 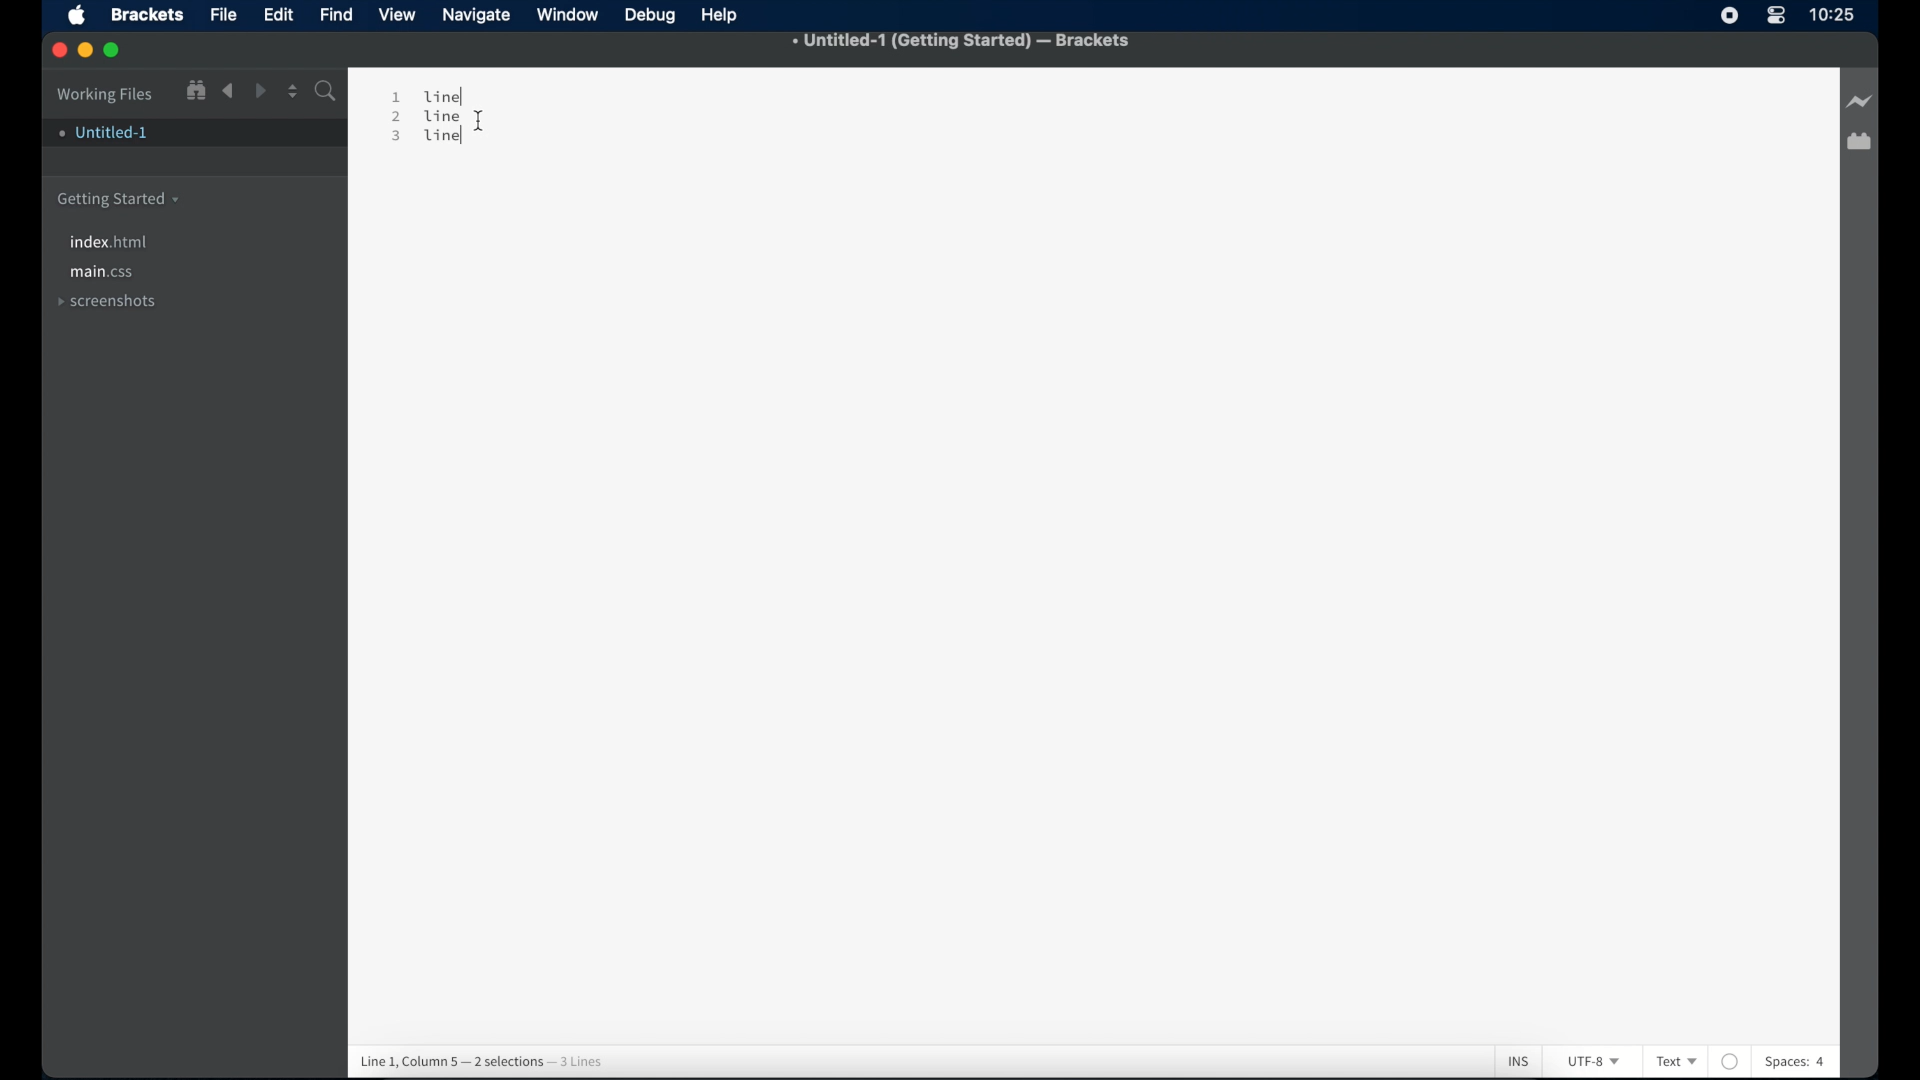 I want to click on line  3, column 5 - 3 lines, so click(x=477, y=1053).